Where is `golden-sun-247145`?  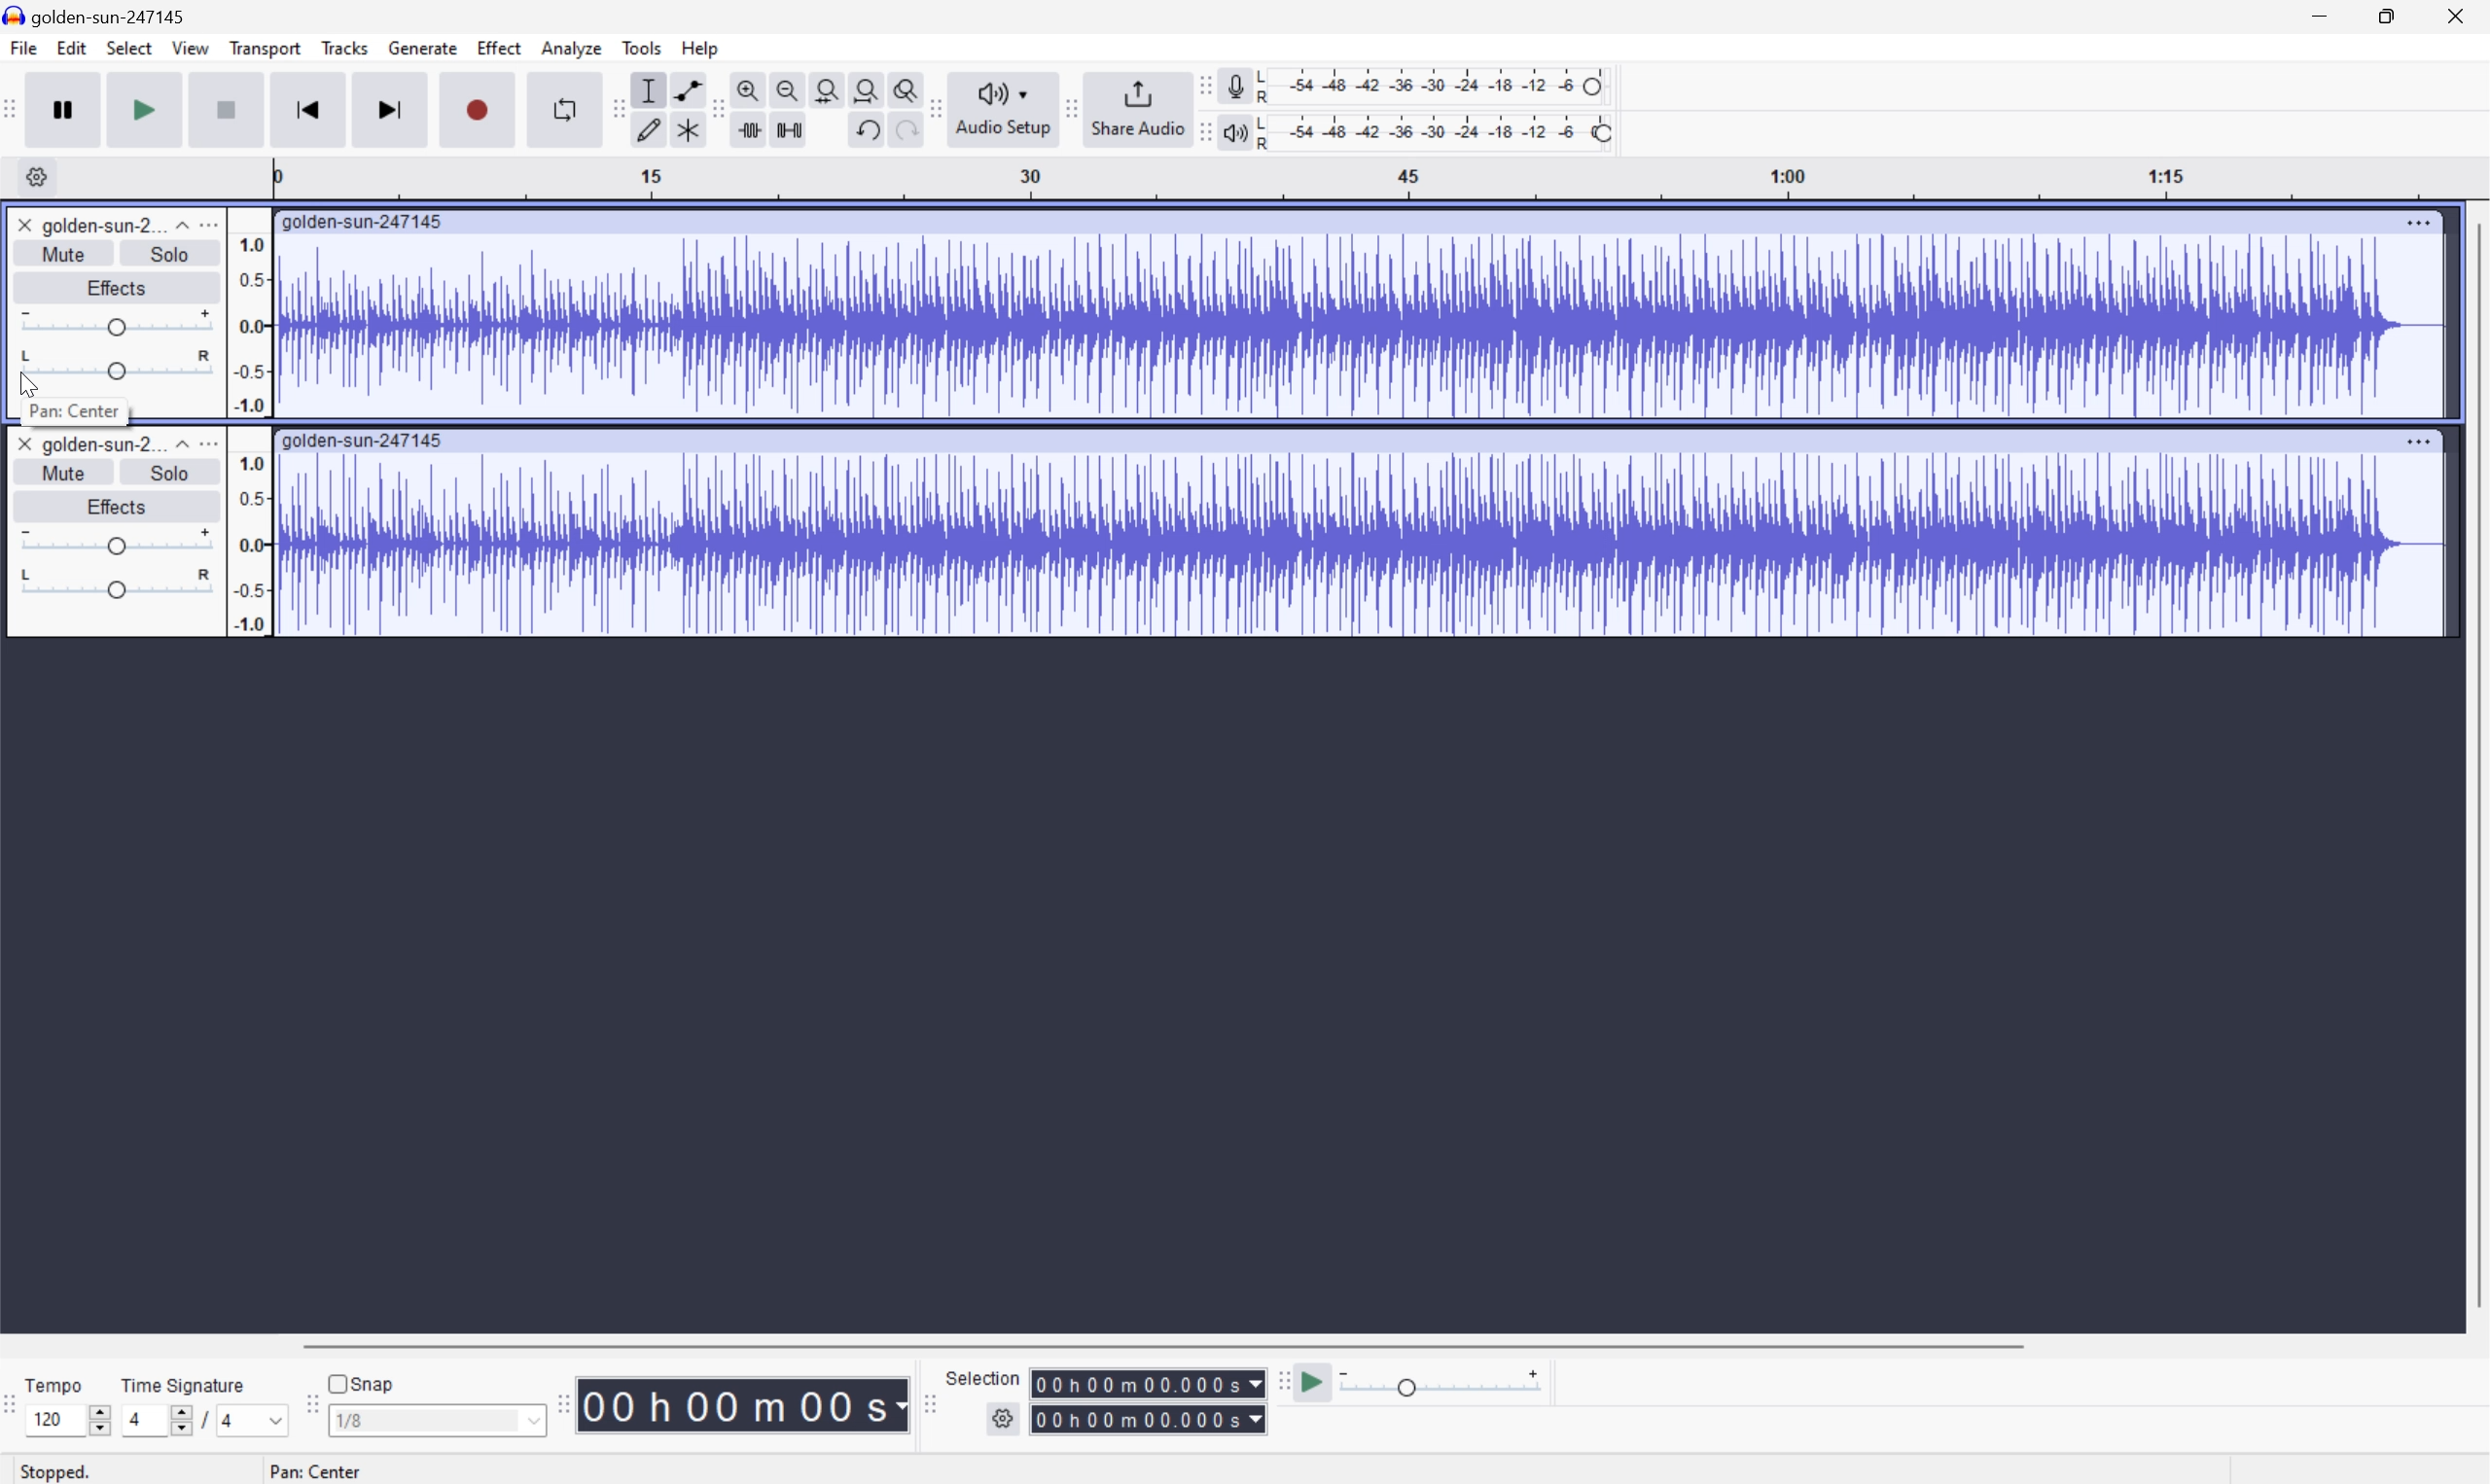
golden-sun-247145 is located at coordinates (364, 435).